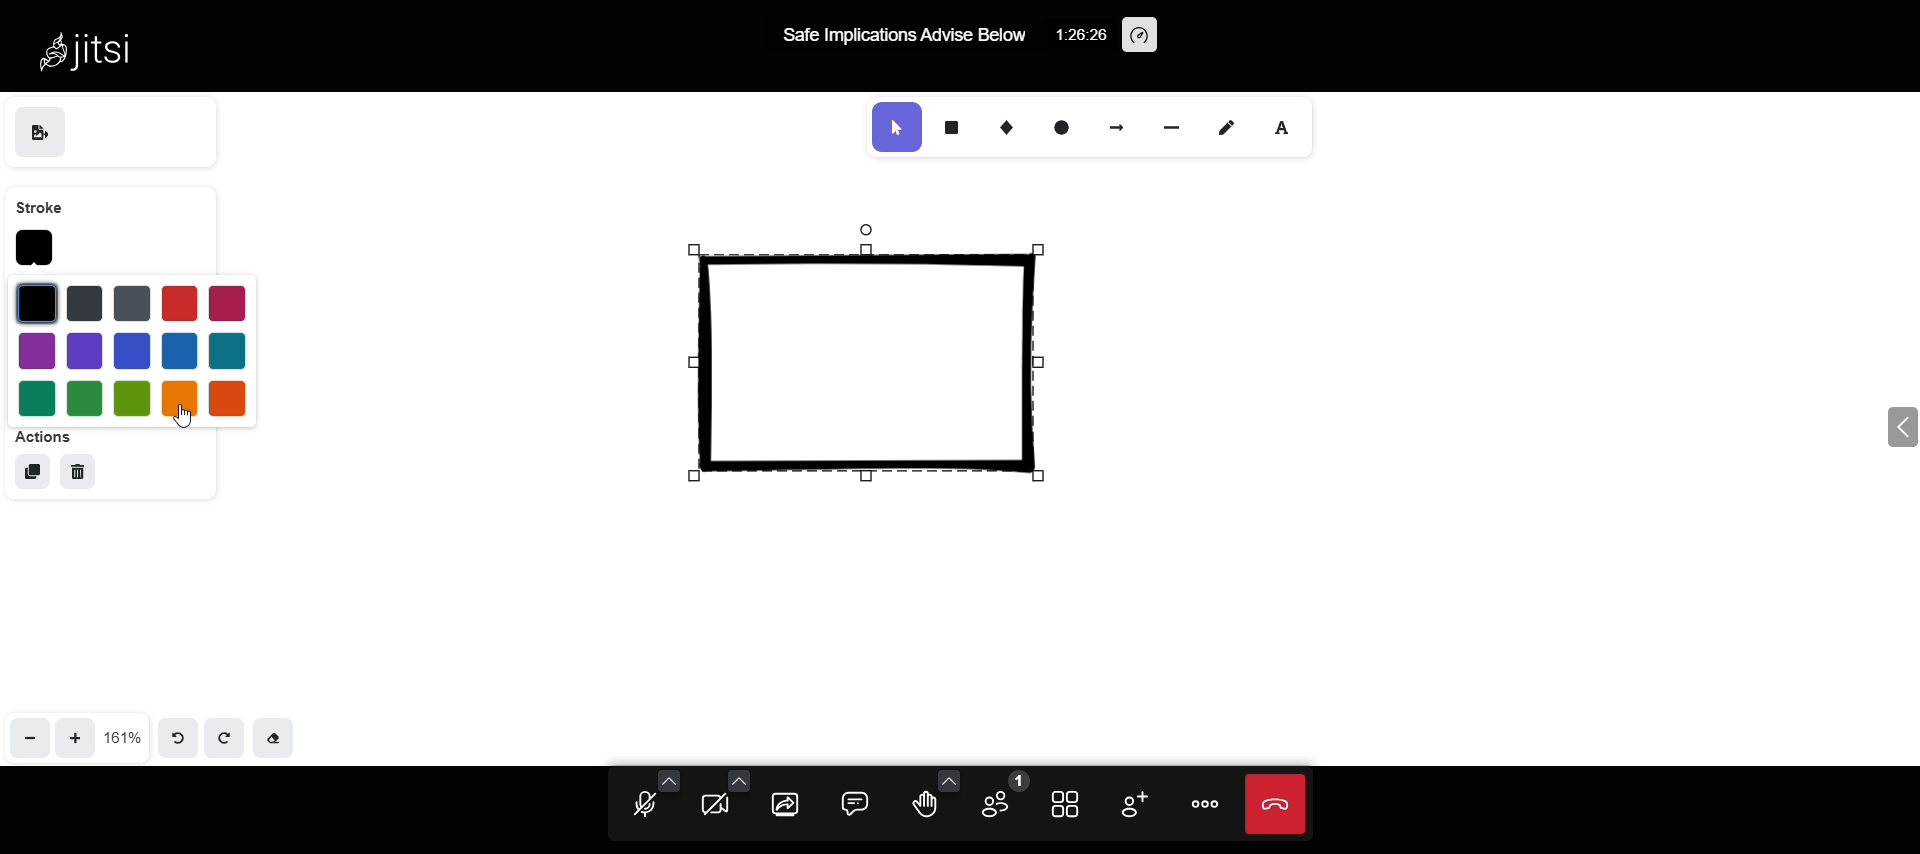 Image resolution: width=1920 pixels, height=854 pixels. Describe the element at coordinates (1229, 124) in the screenshot. I see `draw` at that location.